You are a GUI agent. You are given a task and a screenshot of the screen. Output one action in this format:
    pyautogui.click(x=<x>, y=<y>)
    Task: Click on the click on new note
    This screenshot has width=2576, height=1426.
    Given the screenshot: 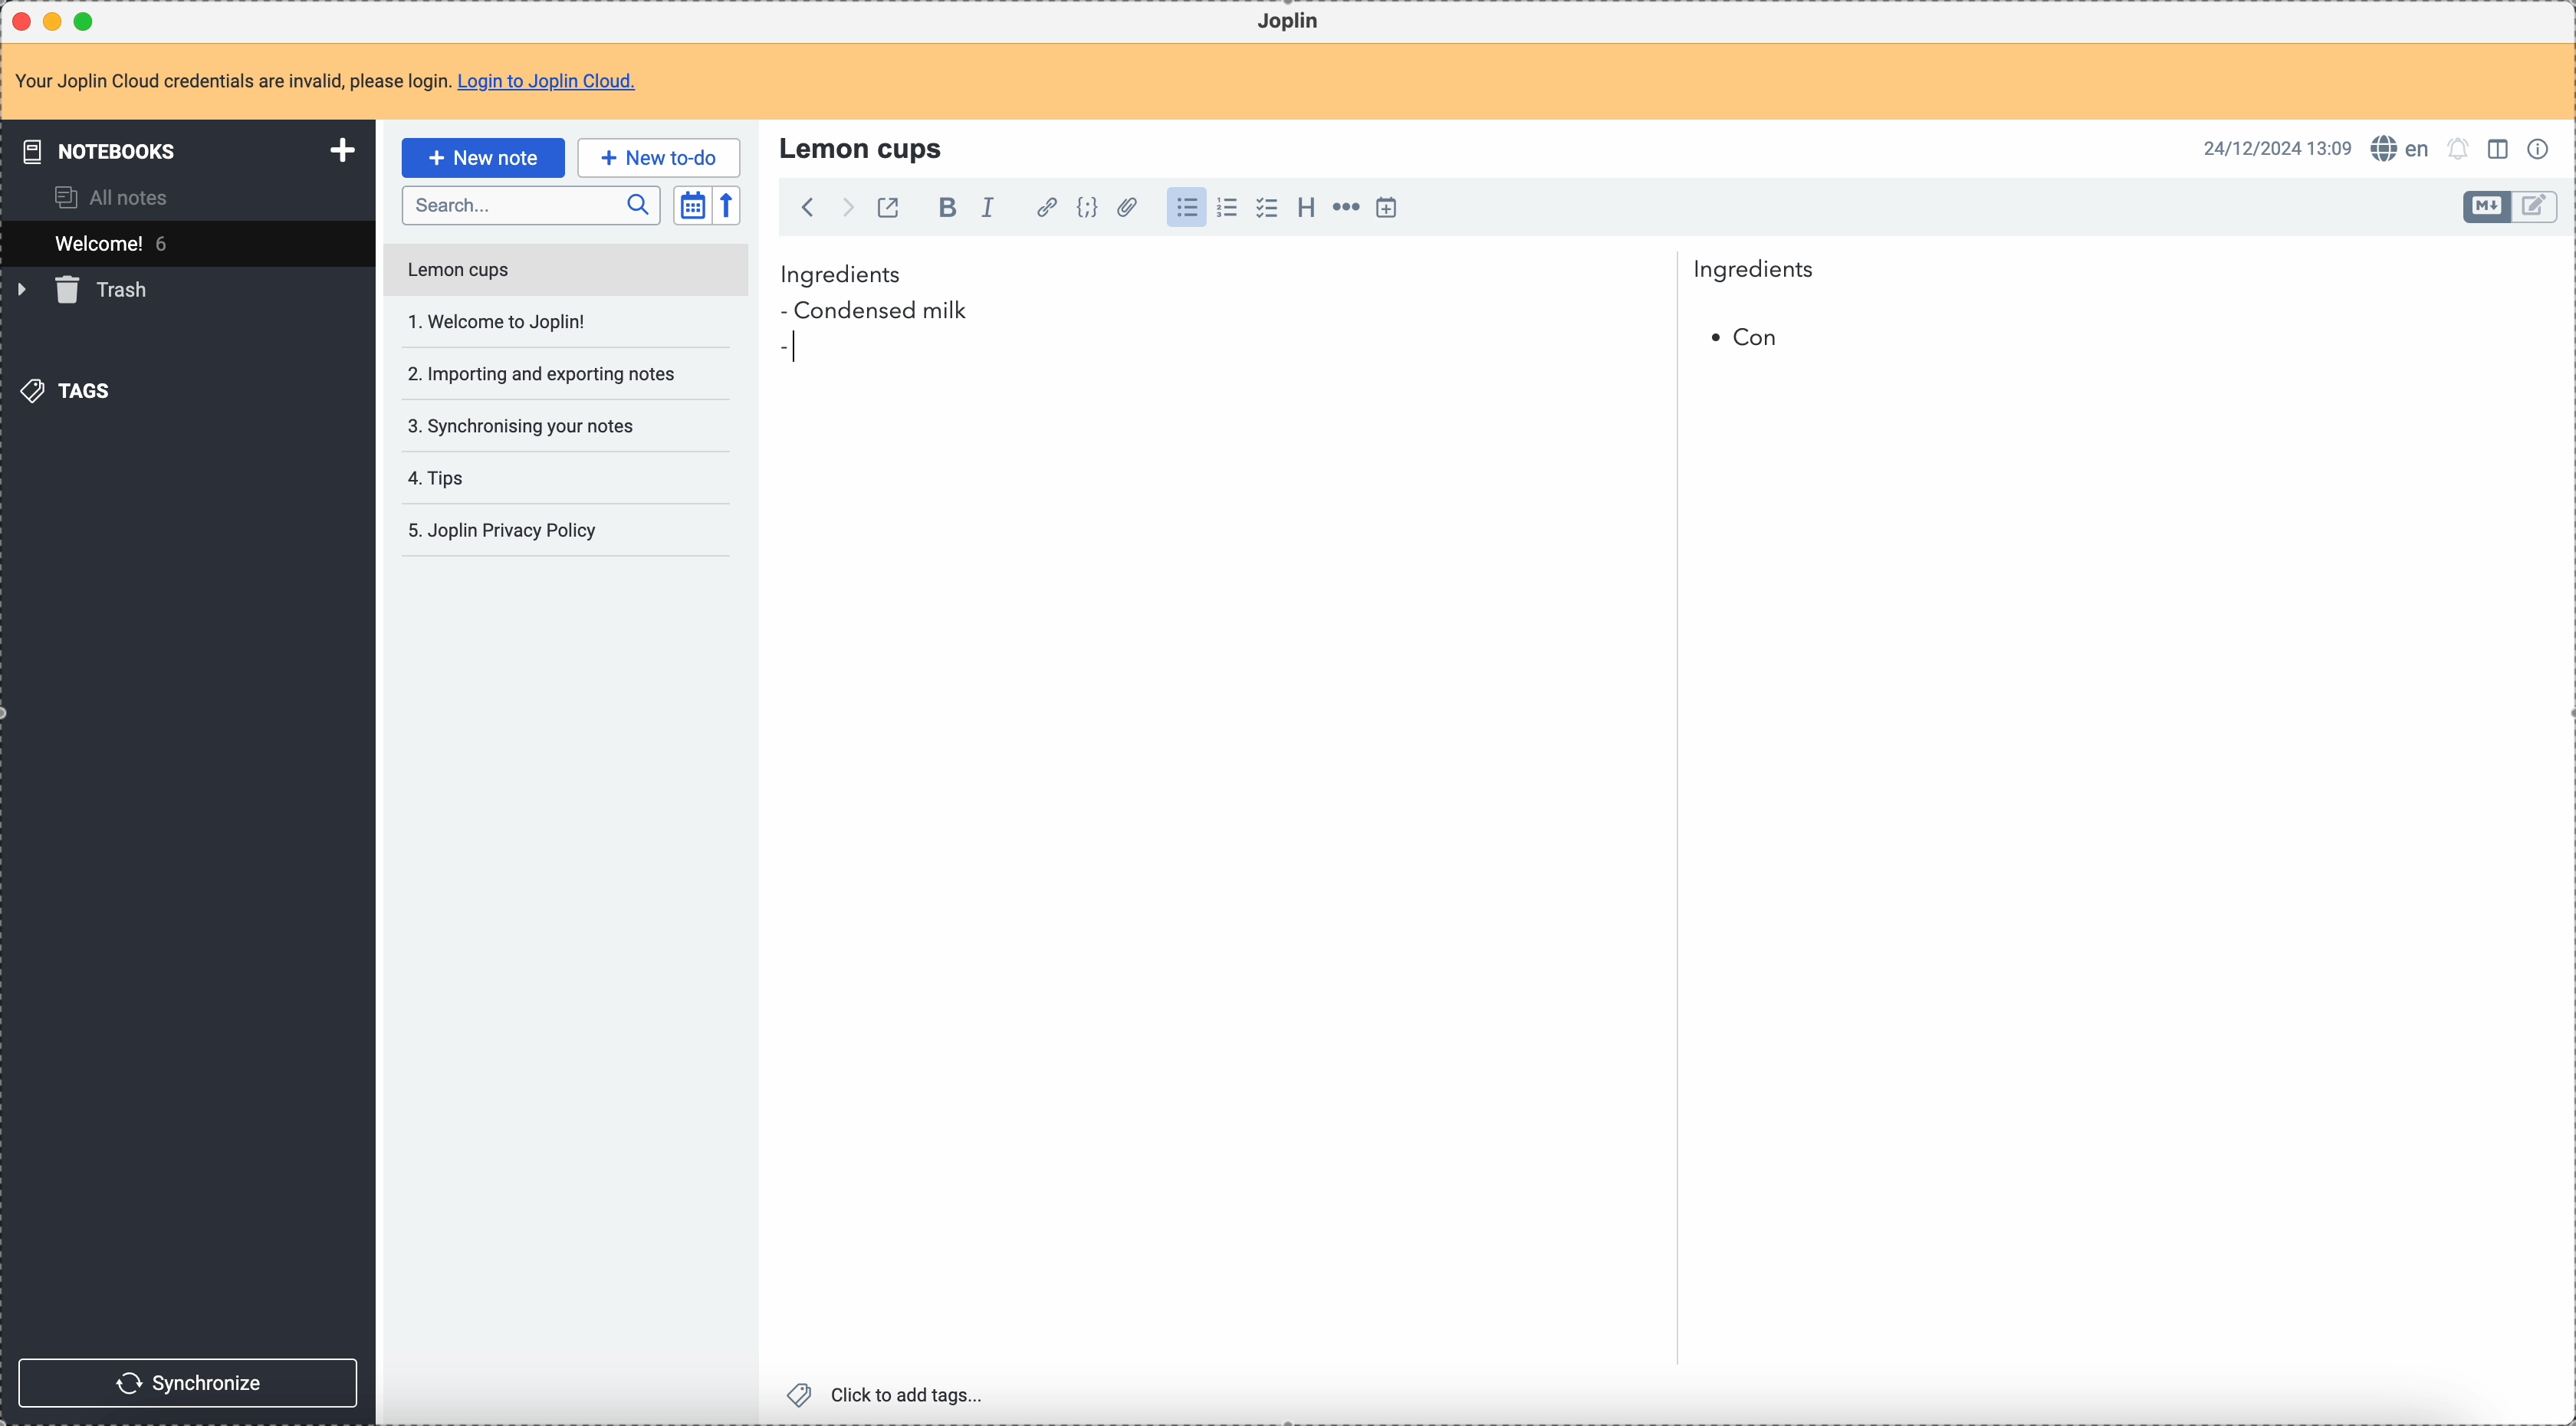 What is the action you would take?
    pyautogui.click(x=482, y=157)
    